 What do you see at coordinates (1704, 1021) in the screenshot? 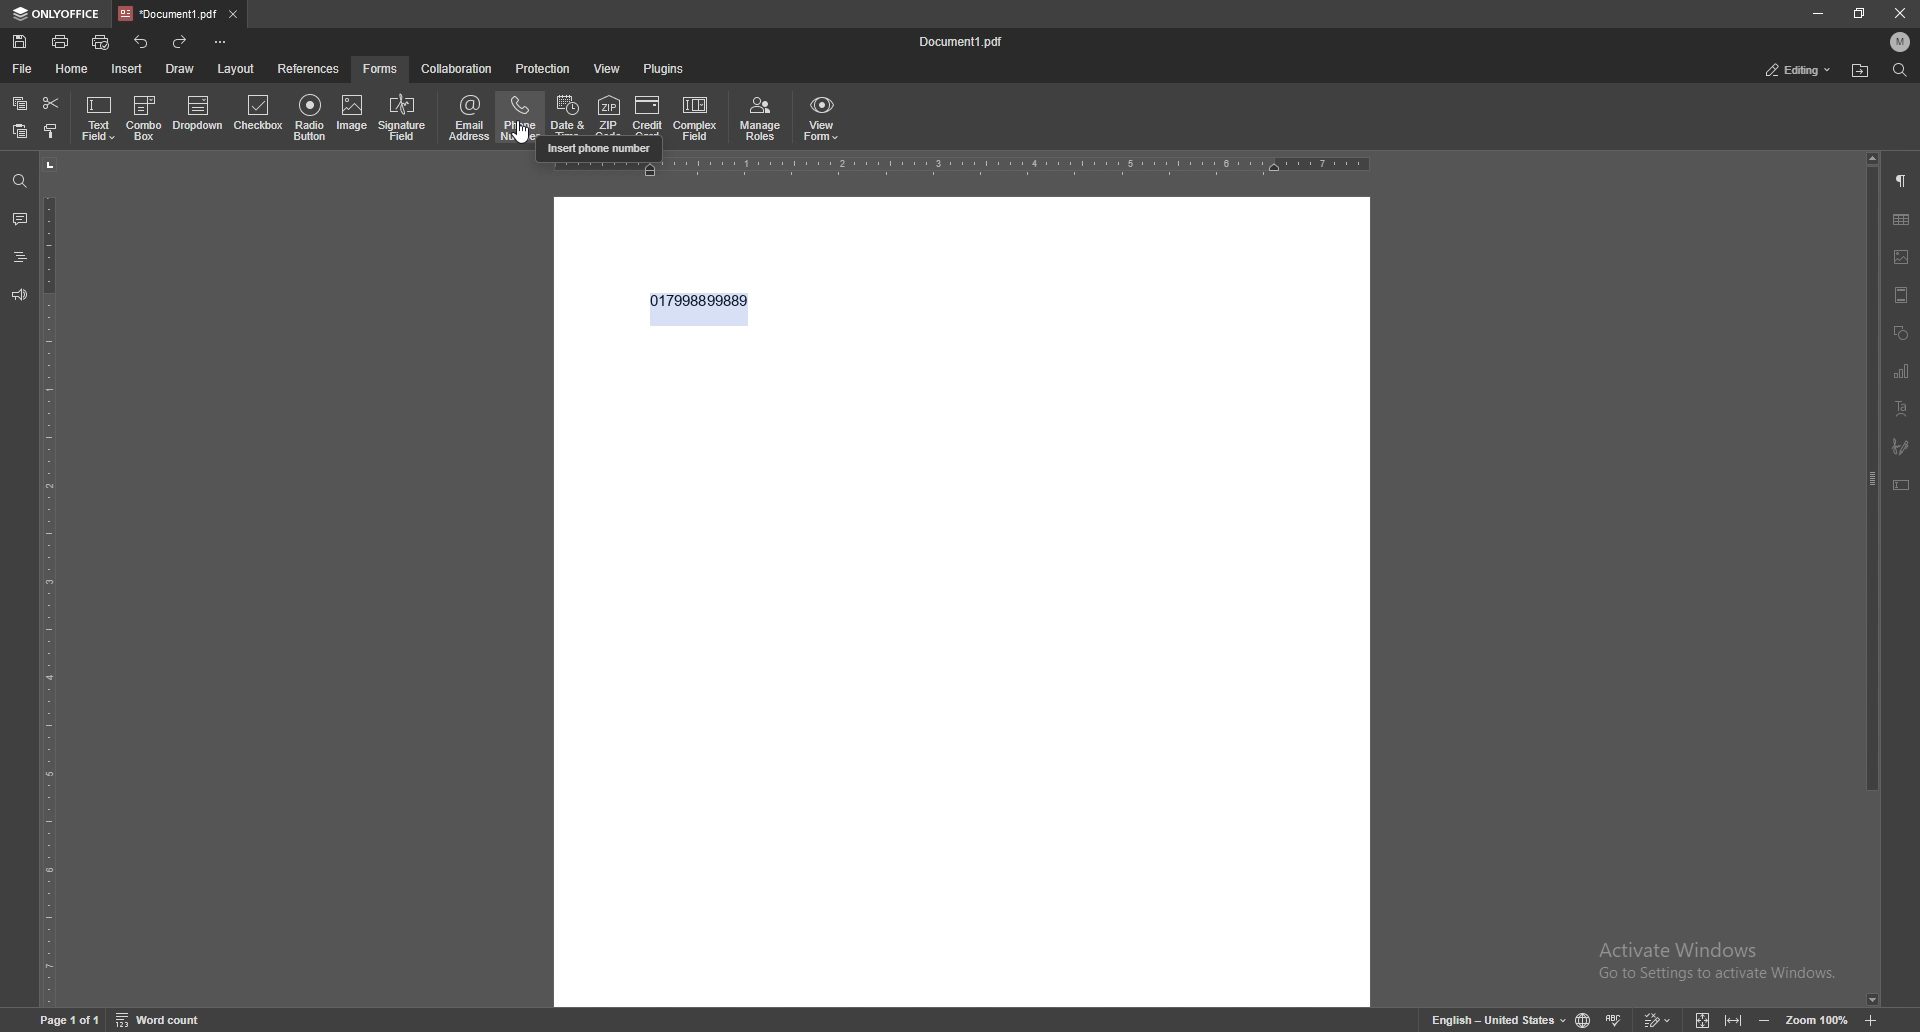
I see `fit to screen` at bounding box center [1704, 1021].